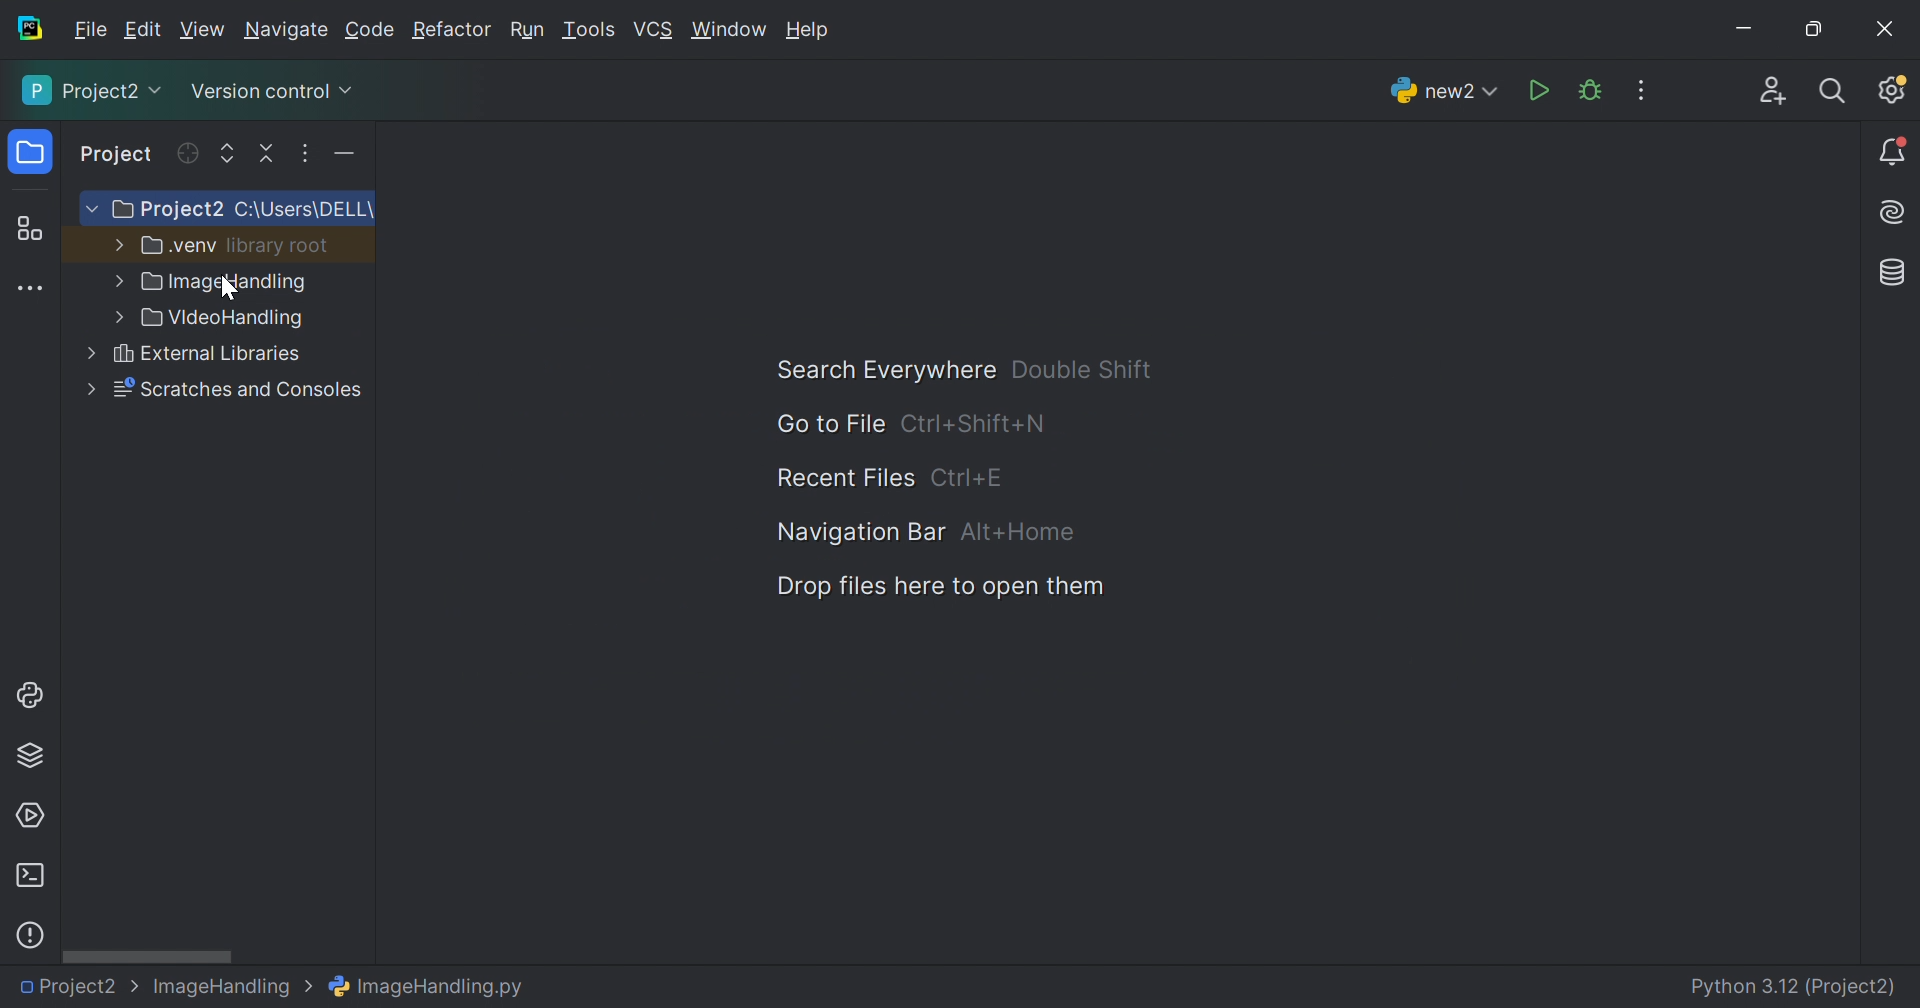 The image size is (1920, 1008). What do you see at coordinates (147, 955) in the screenshot?
I see `Scroll bar` at bounding box center [147, 955].